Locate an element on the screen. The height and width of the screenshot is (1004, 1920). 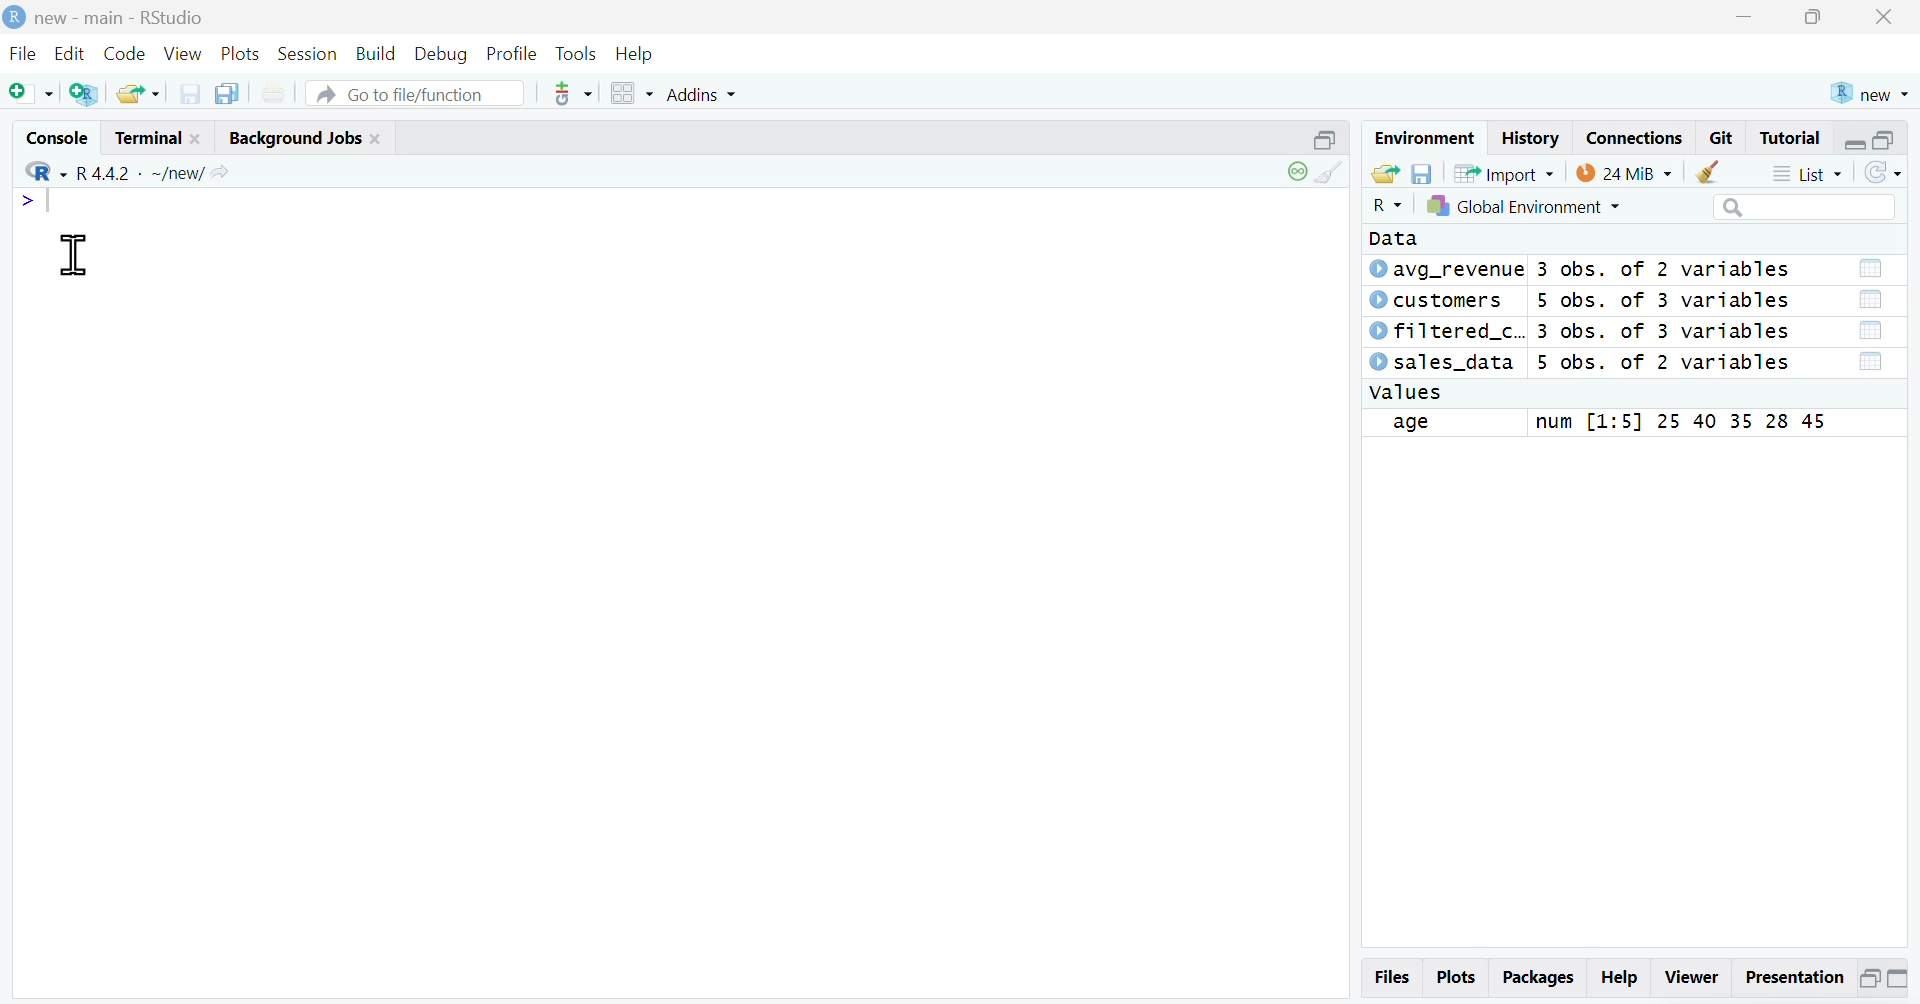
Refresh is located at coordinates (1882, 173).